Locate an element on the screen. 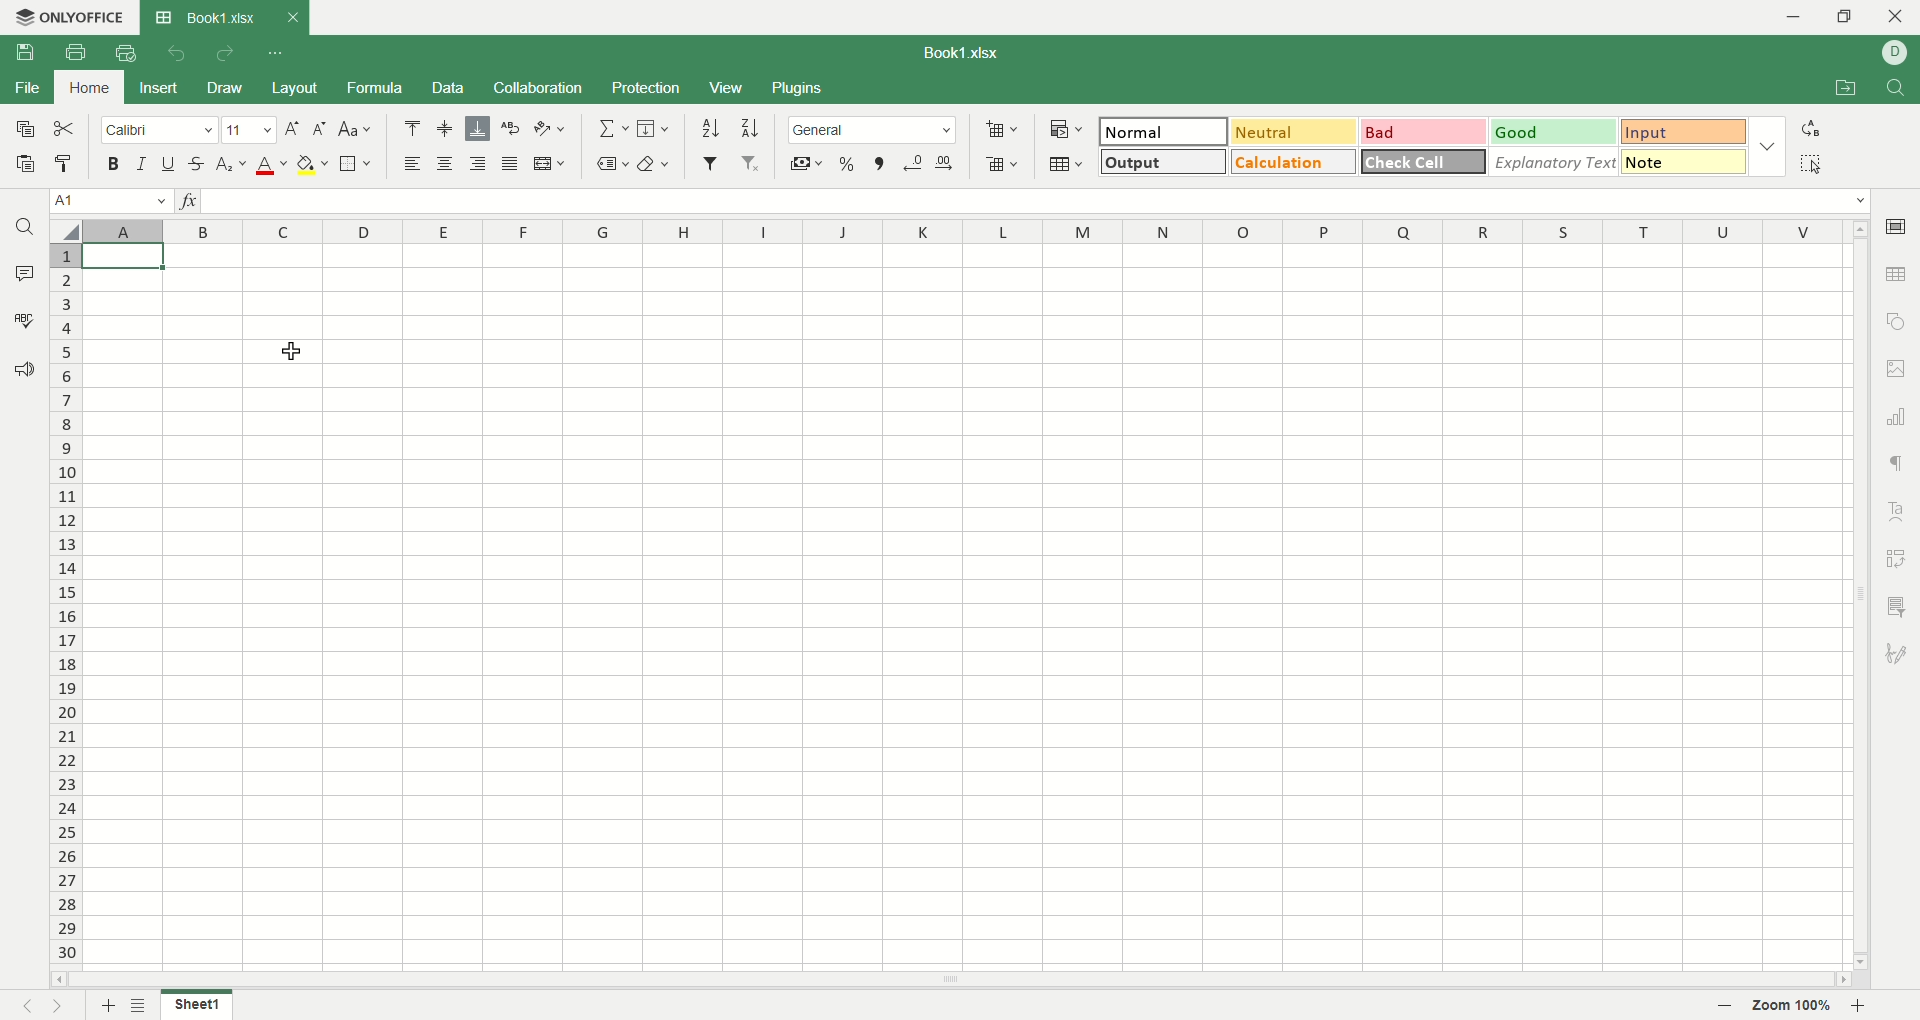 Image resolution: width=1920 pixels, height=1020 pixels. protection is located at coordinates (647, 87).